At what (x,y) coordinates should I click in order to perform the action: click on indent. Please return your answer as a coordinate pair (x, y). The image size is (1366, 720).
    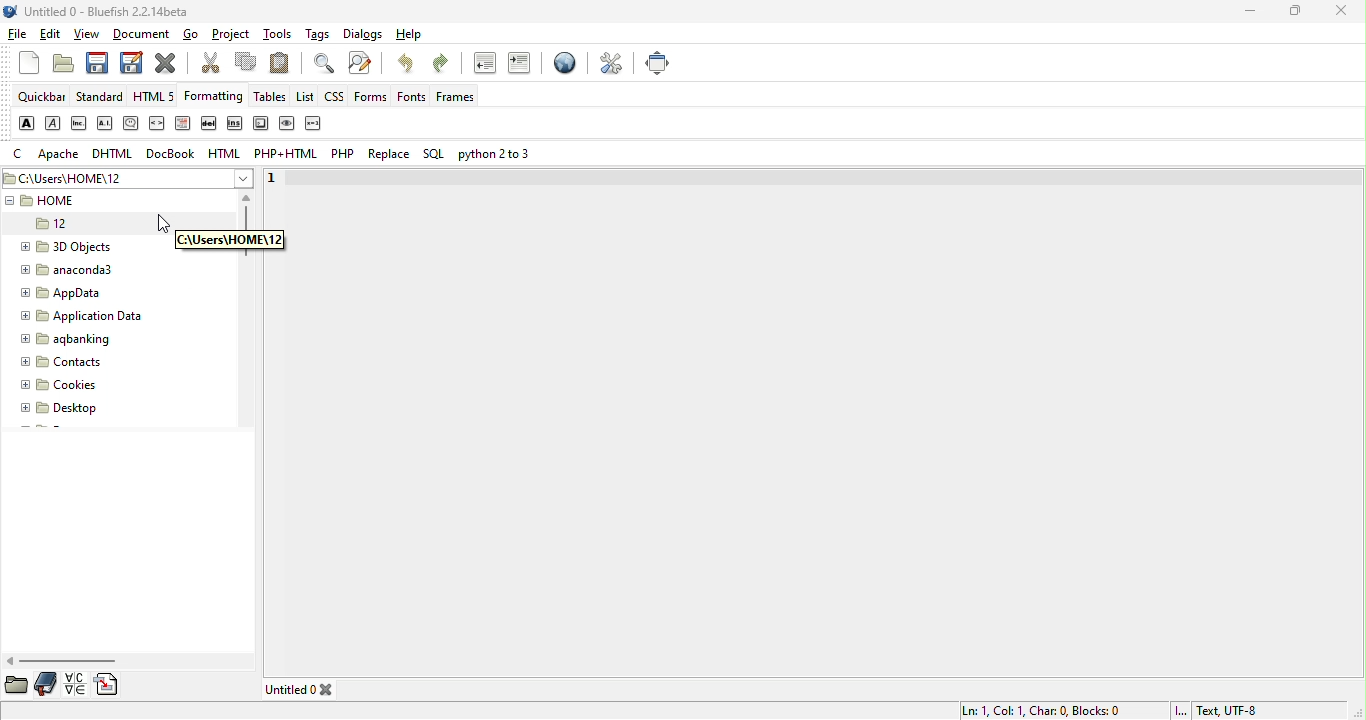
    Looking at the image, I should click on (519, 64).